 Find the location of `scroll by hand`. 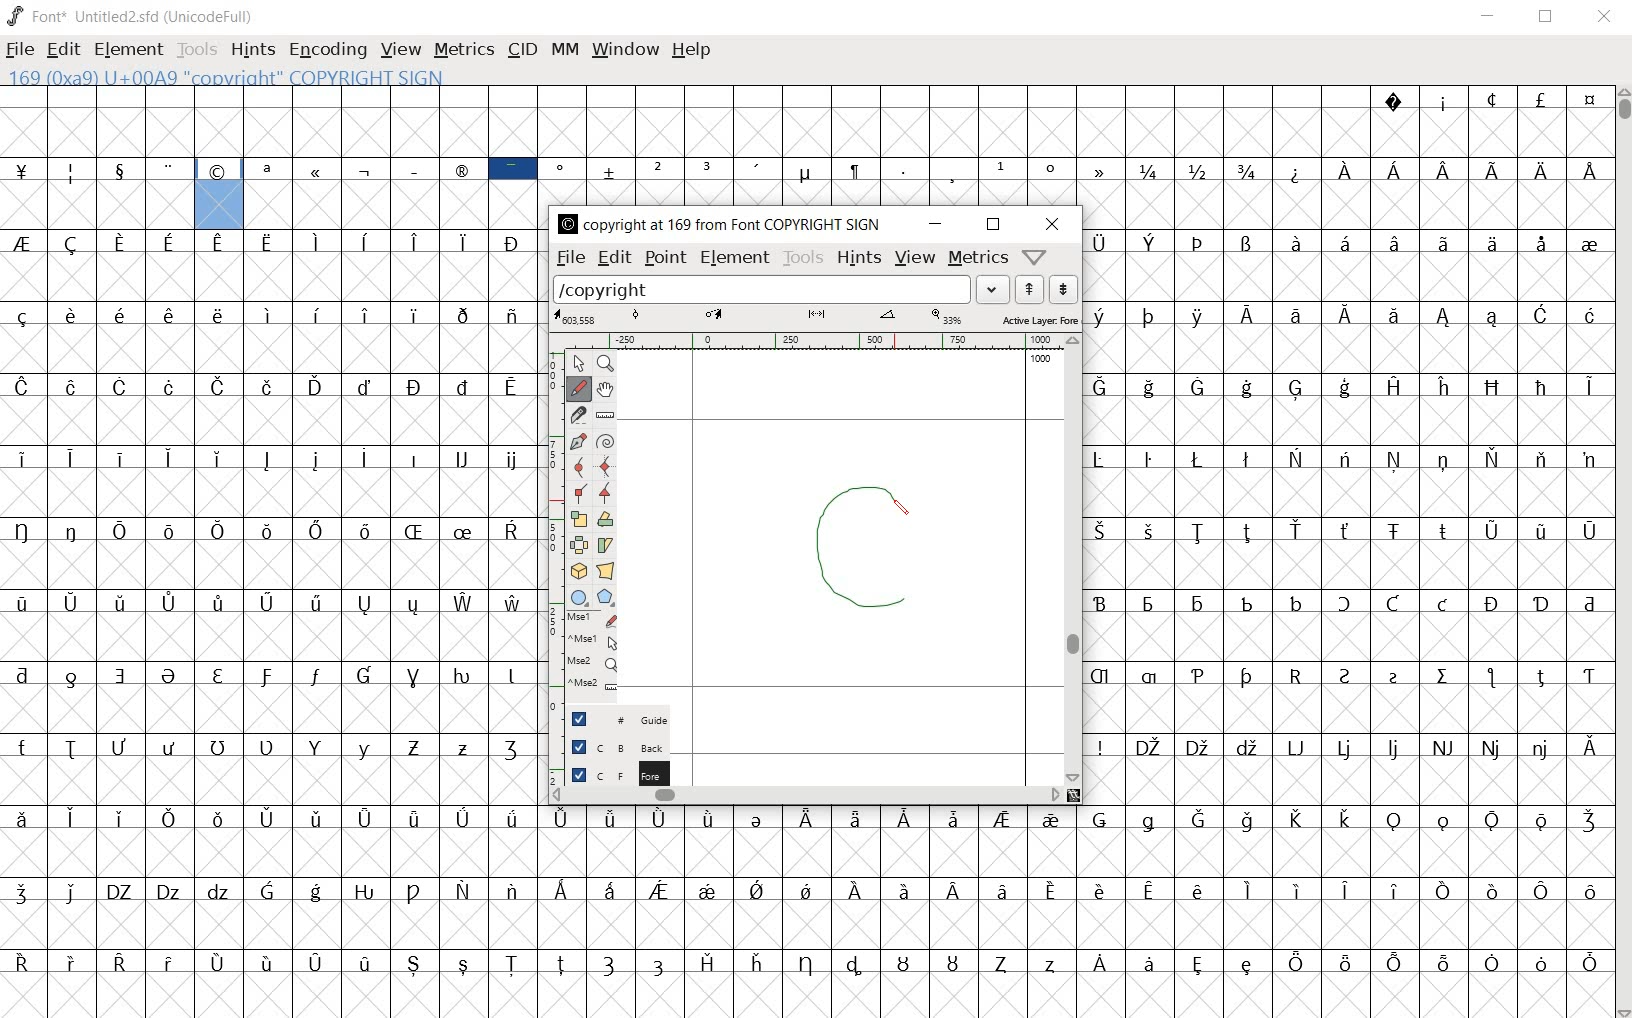

scroll by hand is located at coordinates (604, 390).